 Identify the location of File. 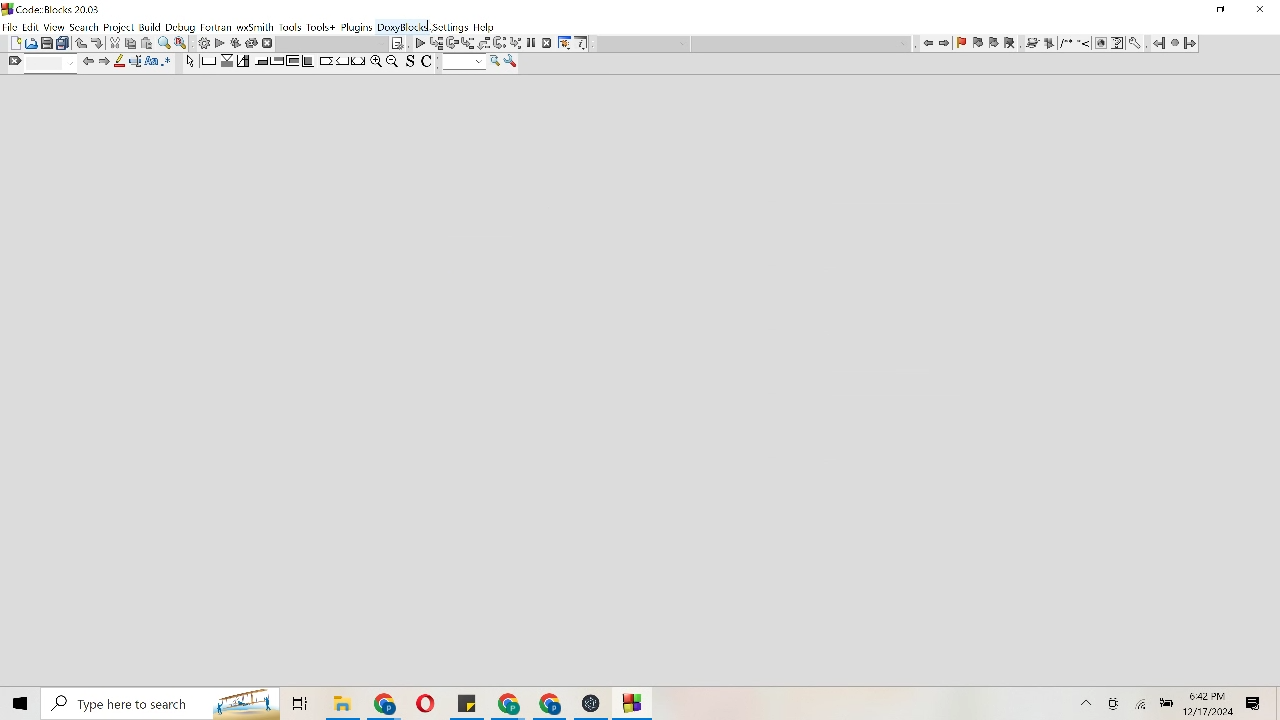
(634, 704).